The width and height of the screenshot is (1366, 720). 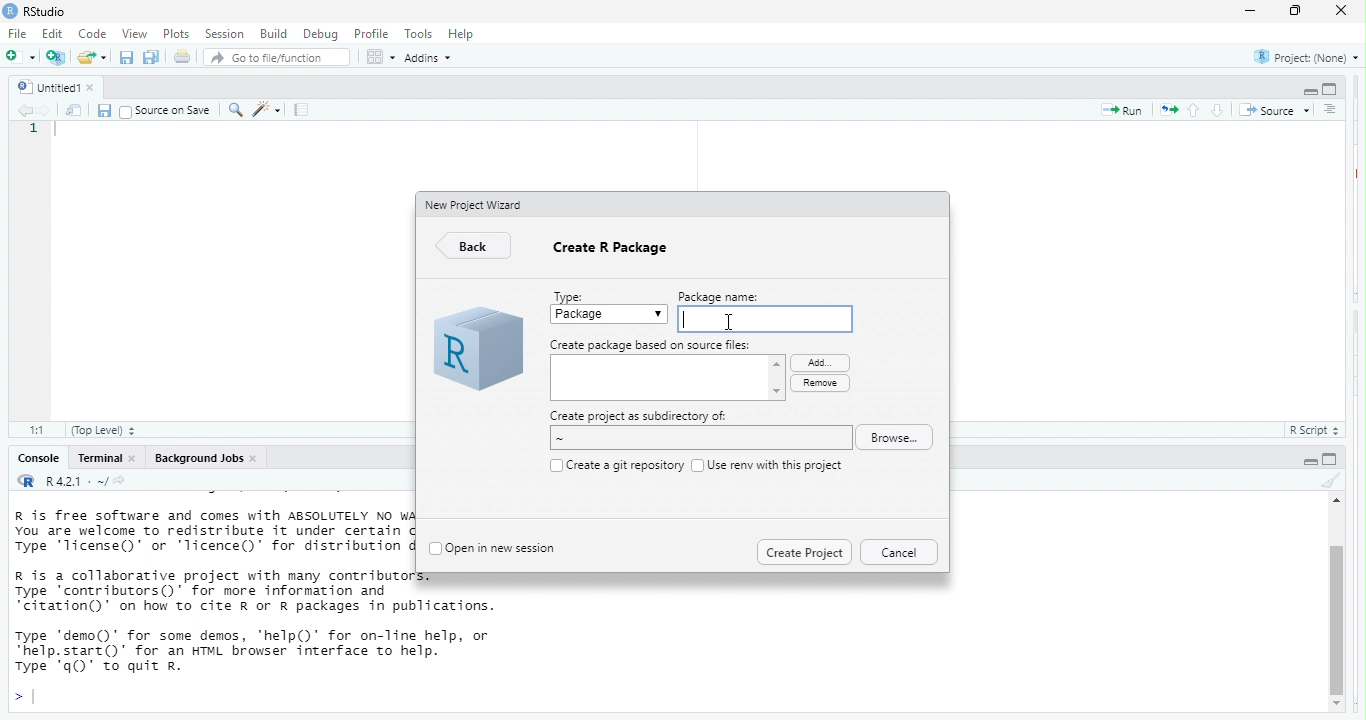 I want to click on close, so click(x=98, y=87).